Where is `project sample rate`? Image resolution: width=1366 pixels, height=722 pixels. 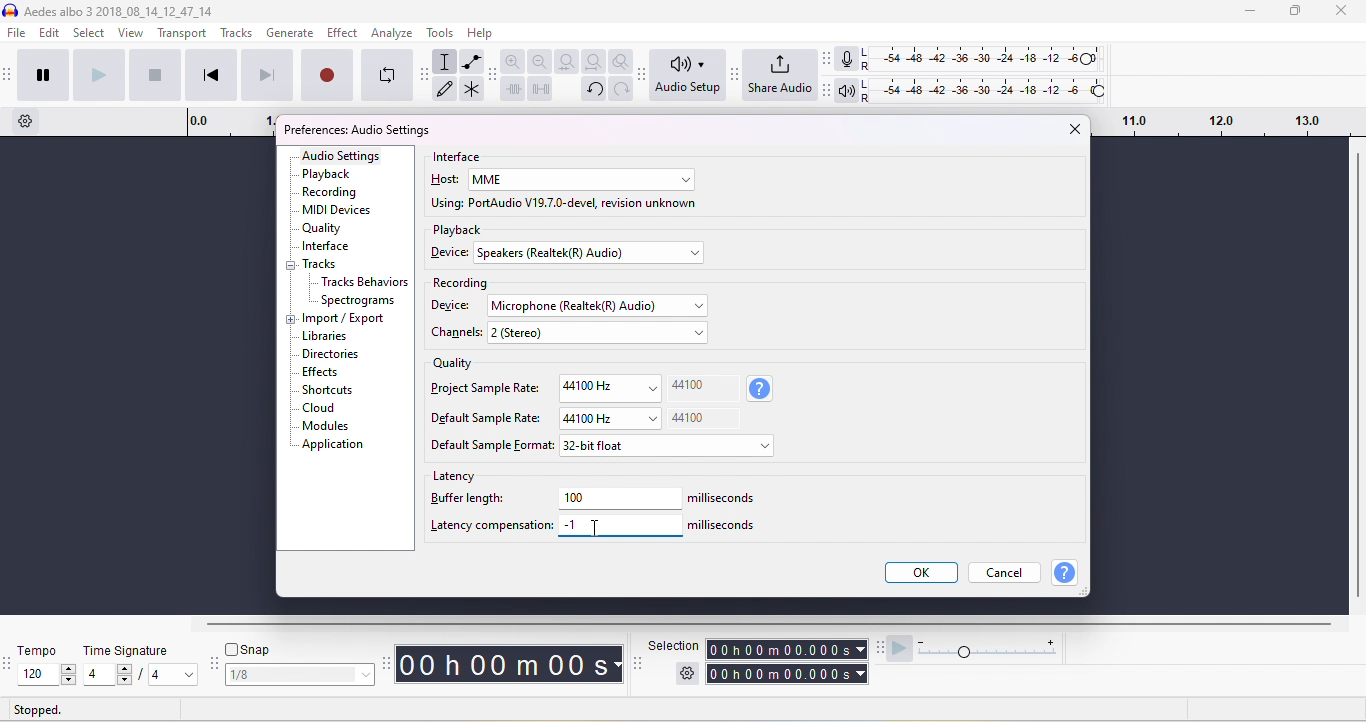
project sample rate is located at coordinates (487, 387).